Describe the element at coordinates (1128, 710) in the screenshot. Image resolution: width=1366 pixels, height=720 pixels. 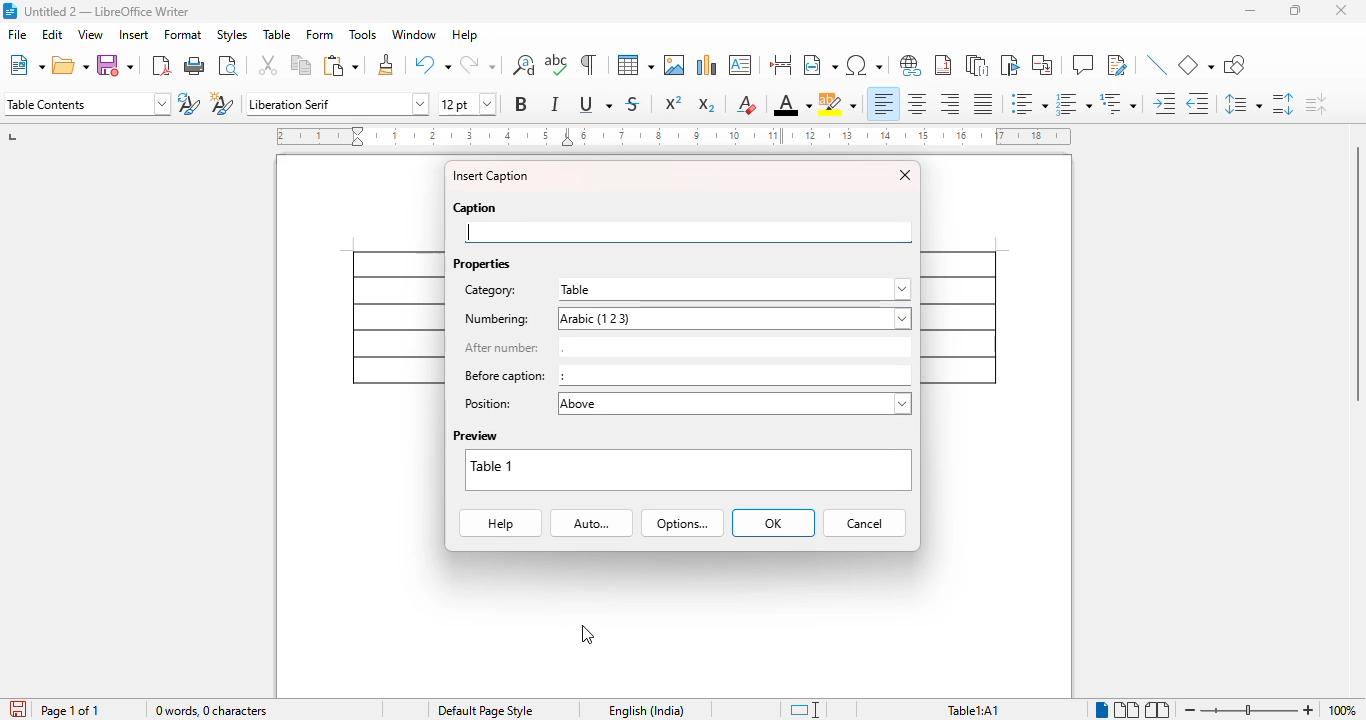
I see `multi-page view` at that location.